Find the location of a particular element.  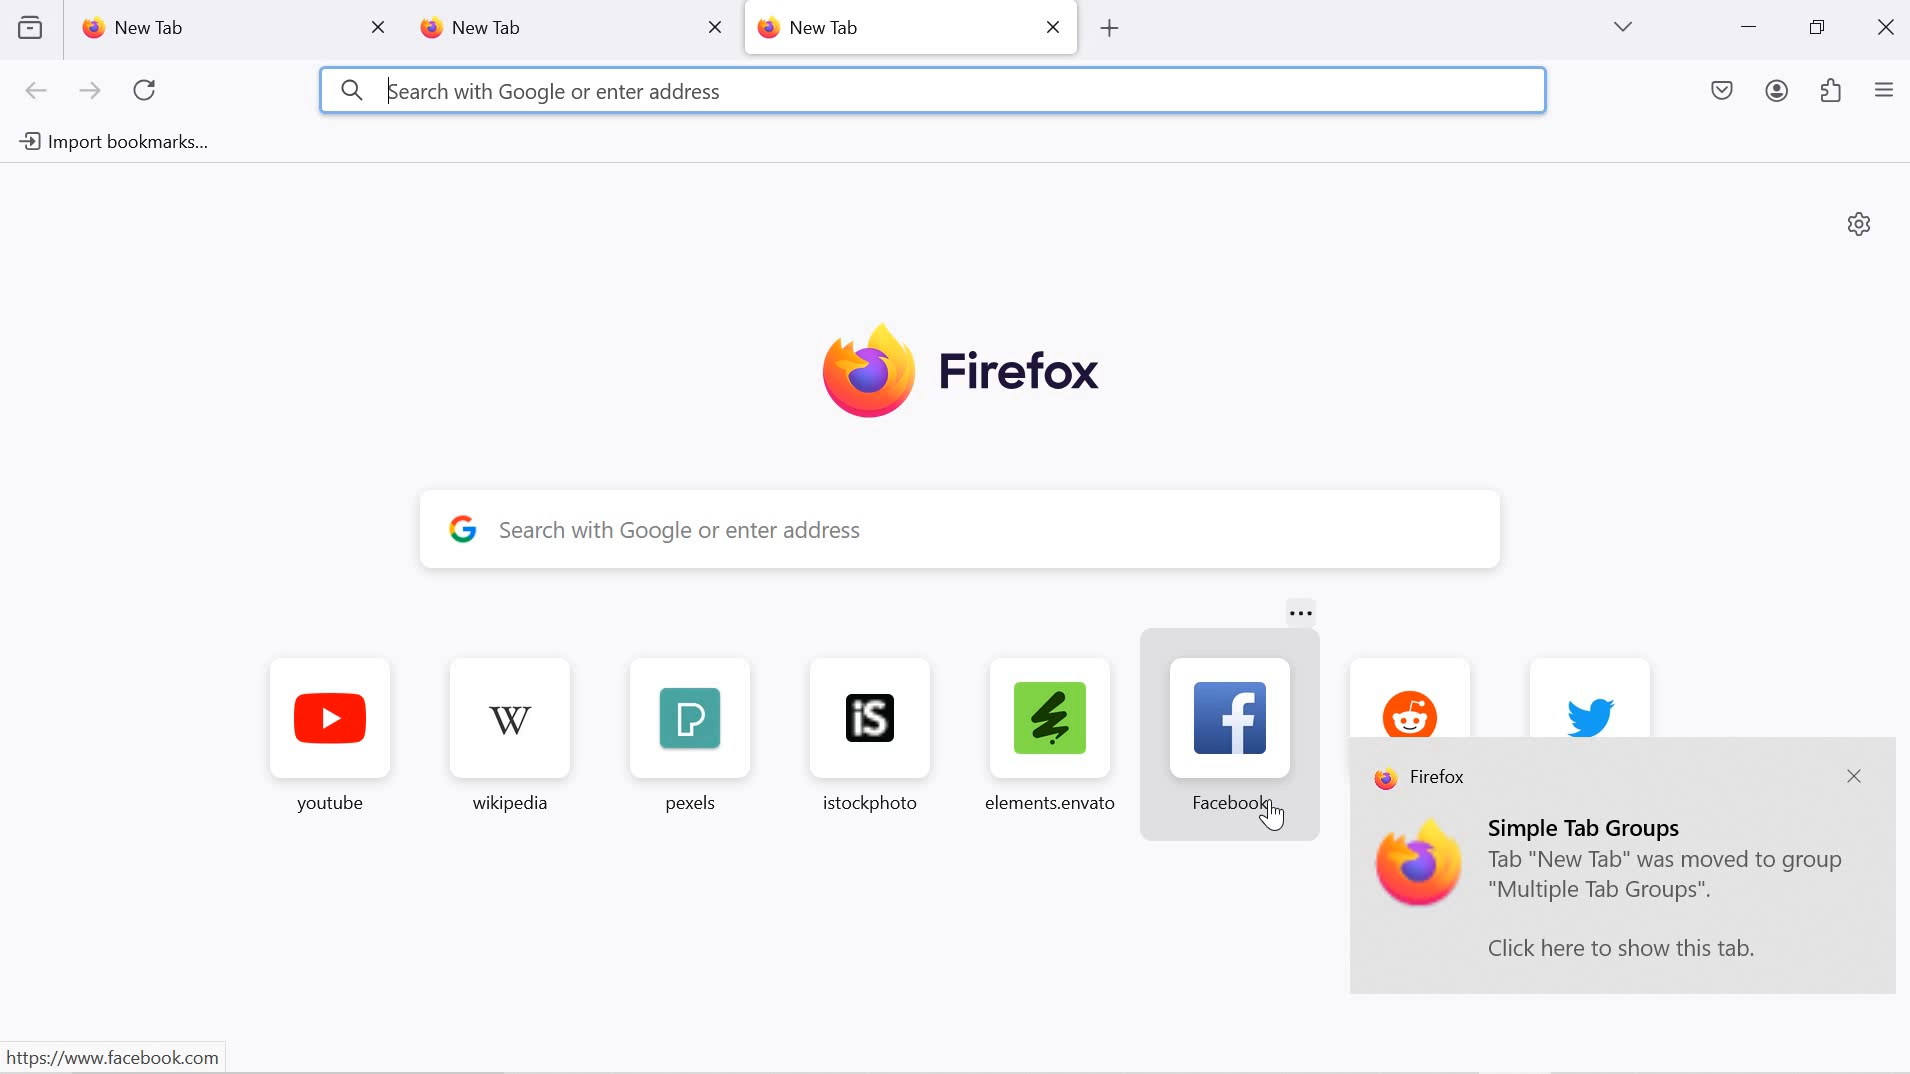

personalize new tab is located at coordinates (1860, 223).